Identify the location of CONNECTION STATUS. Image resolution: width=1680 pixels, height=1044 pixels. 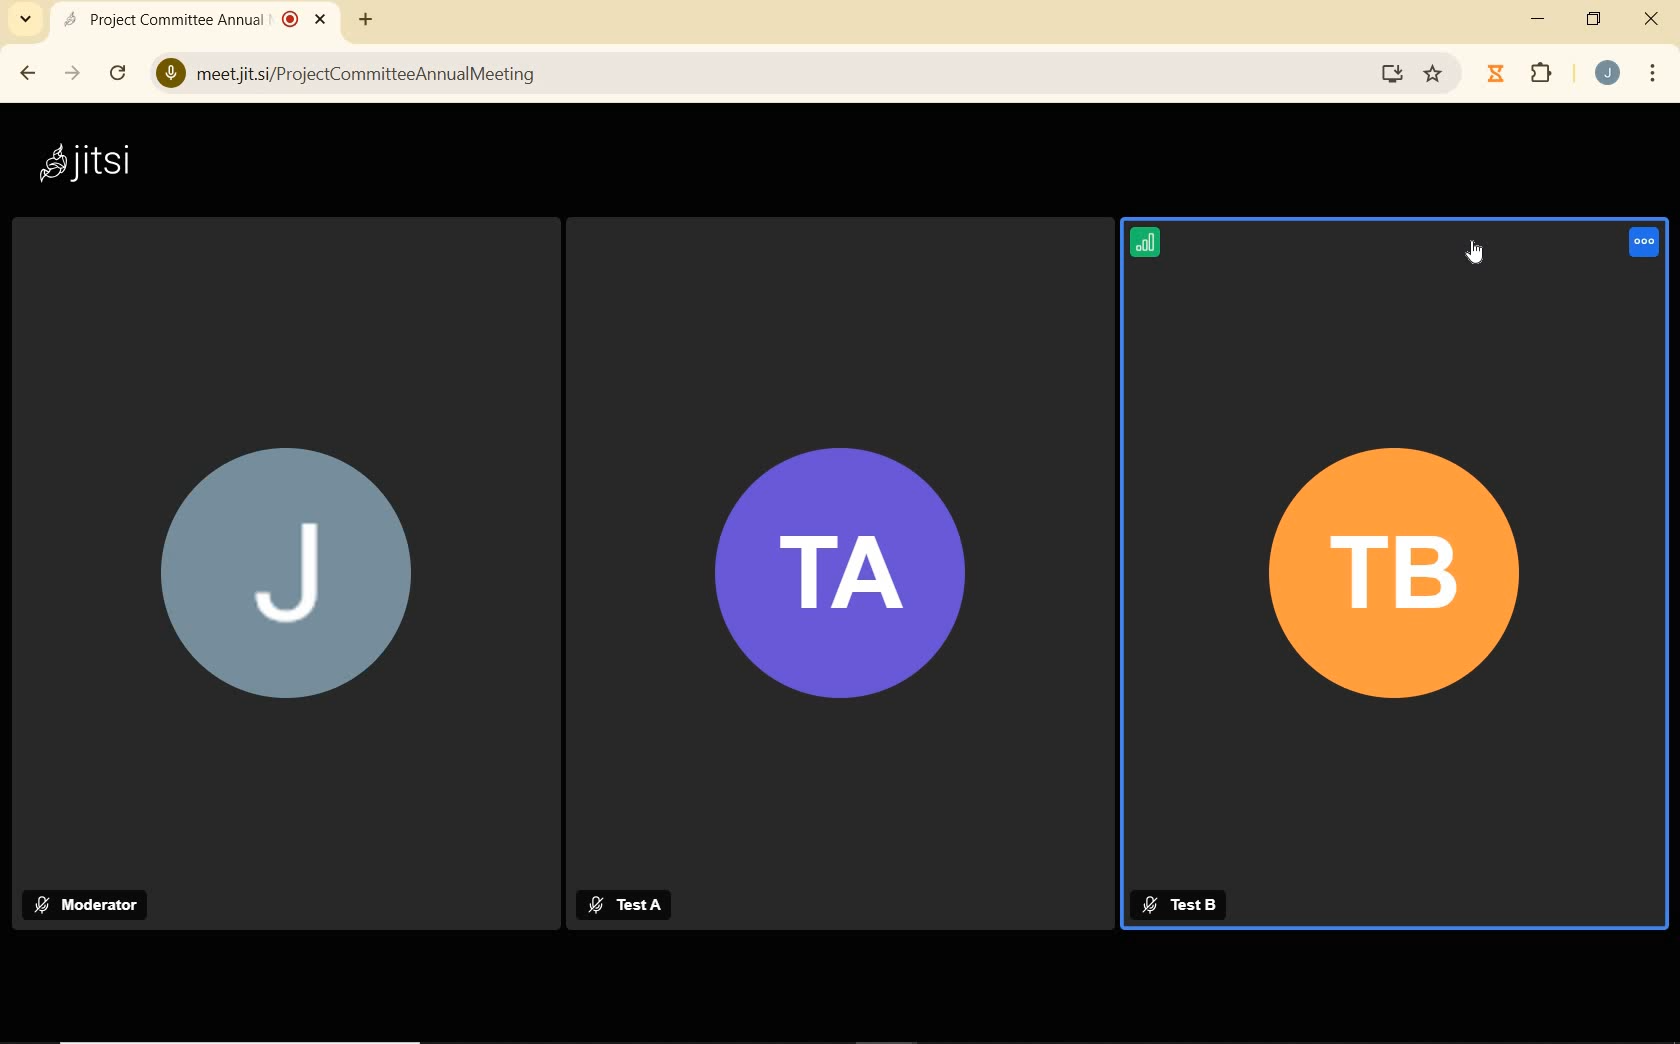
(1149, 247).